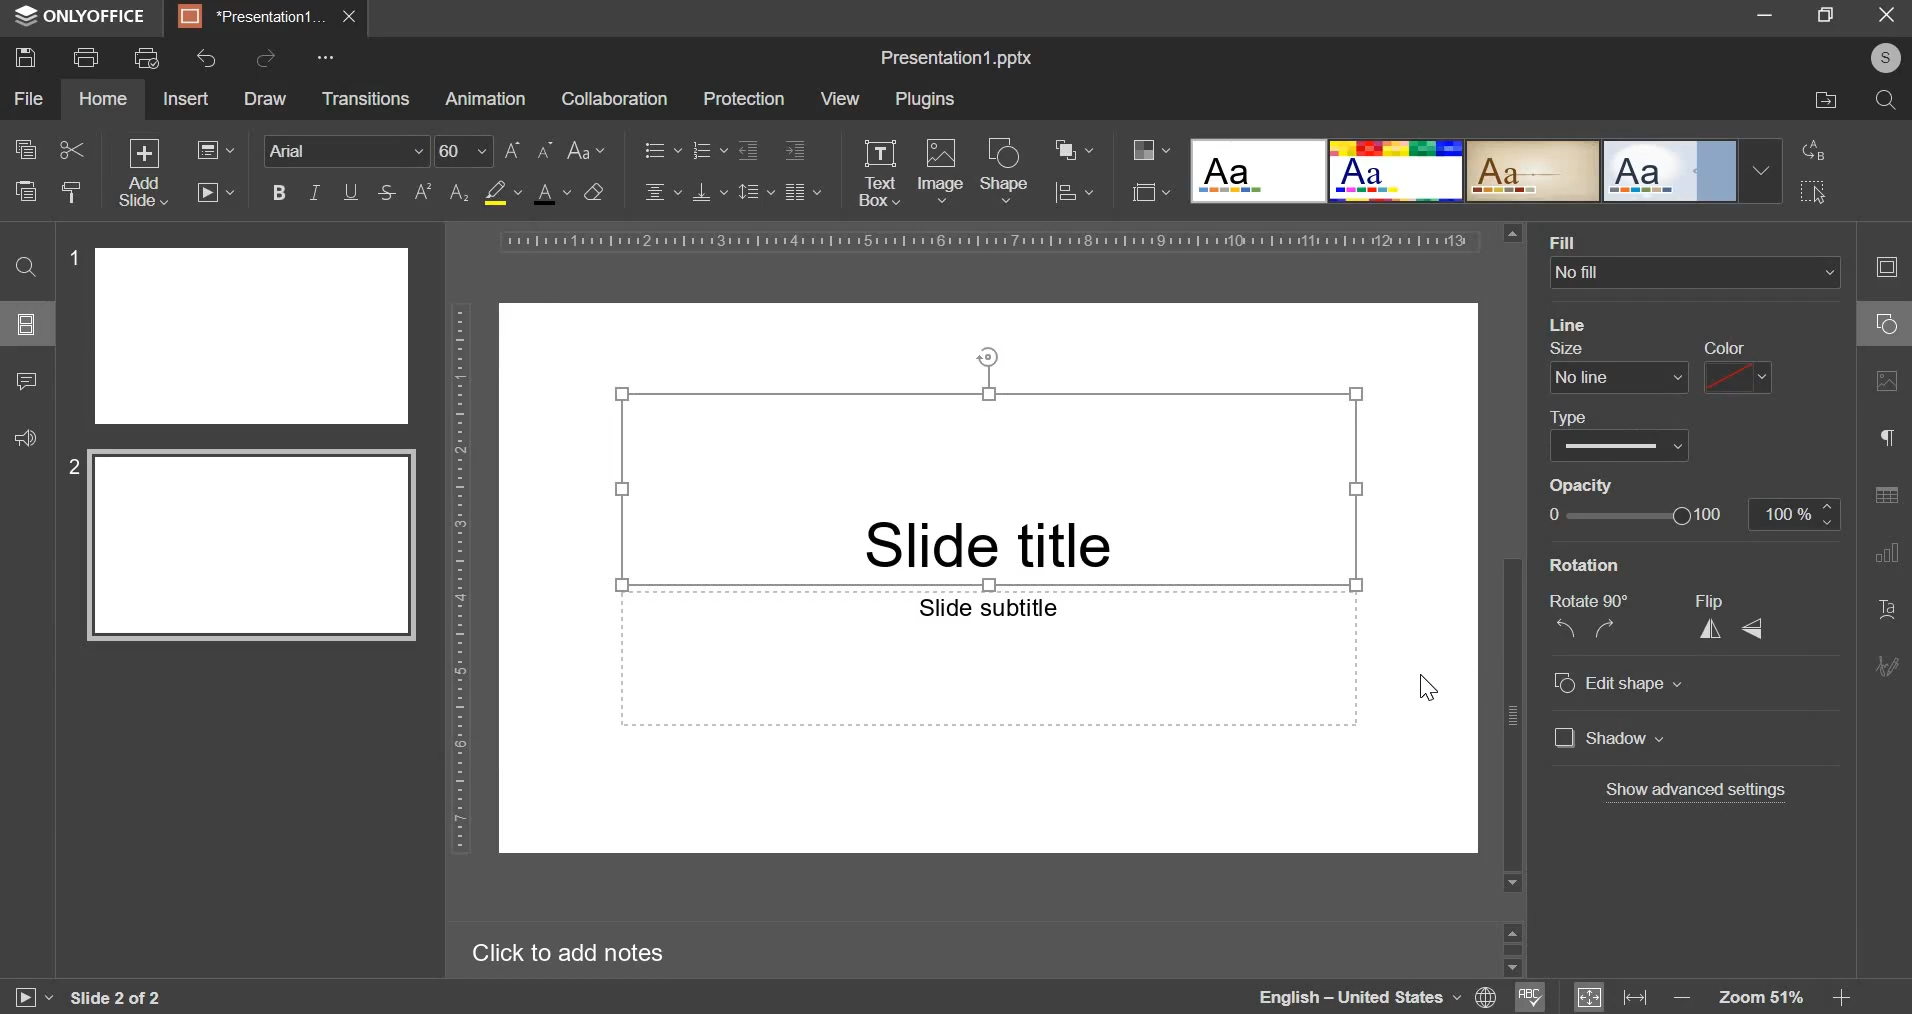 This screenshot has height=1014, width=1912. Describe the element at coordinates (1892, 267) in the screenshot. I see `slide settings` at that location.